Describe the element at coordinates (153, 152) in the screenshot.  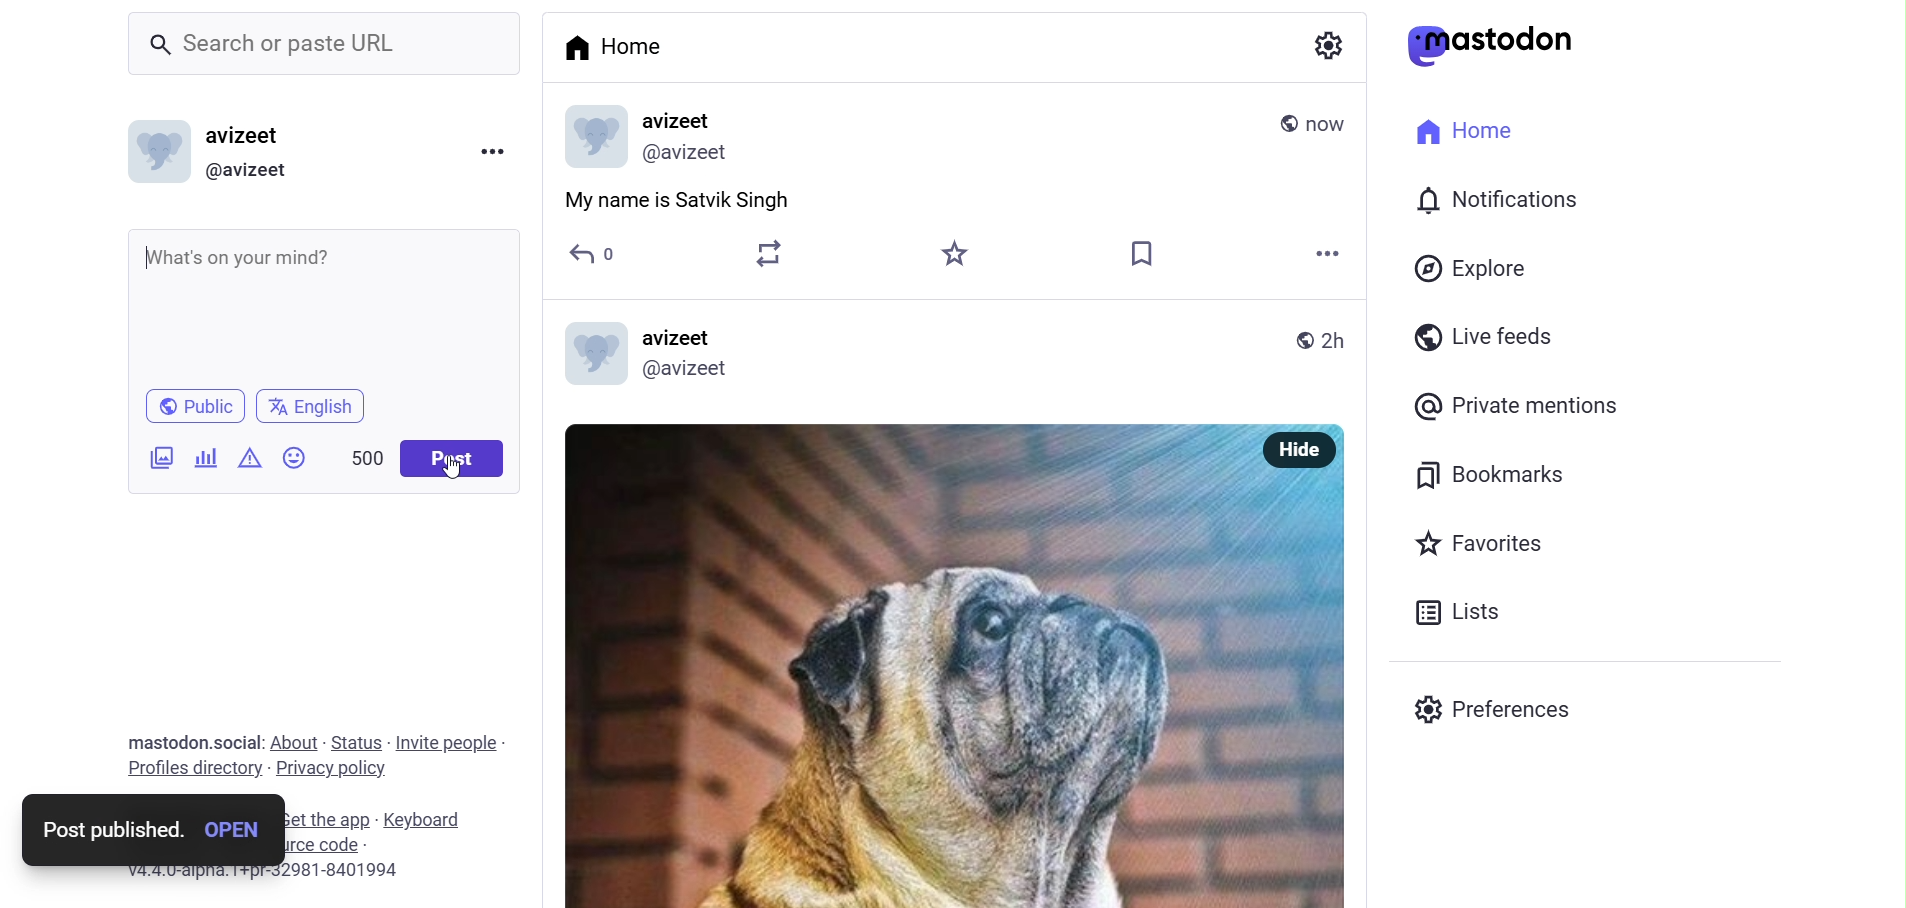
I see `logo` at that location.